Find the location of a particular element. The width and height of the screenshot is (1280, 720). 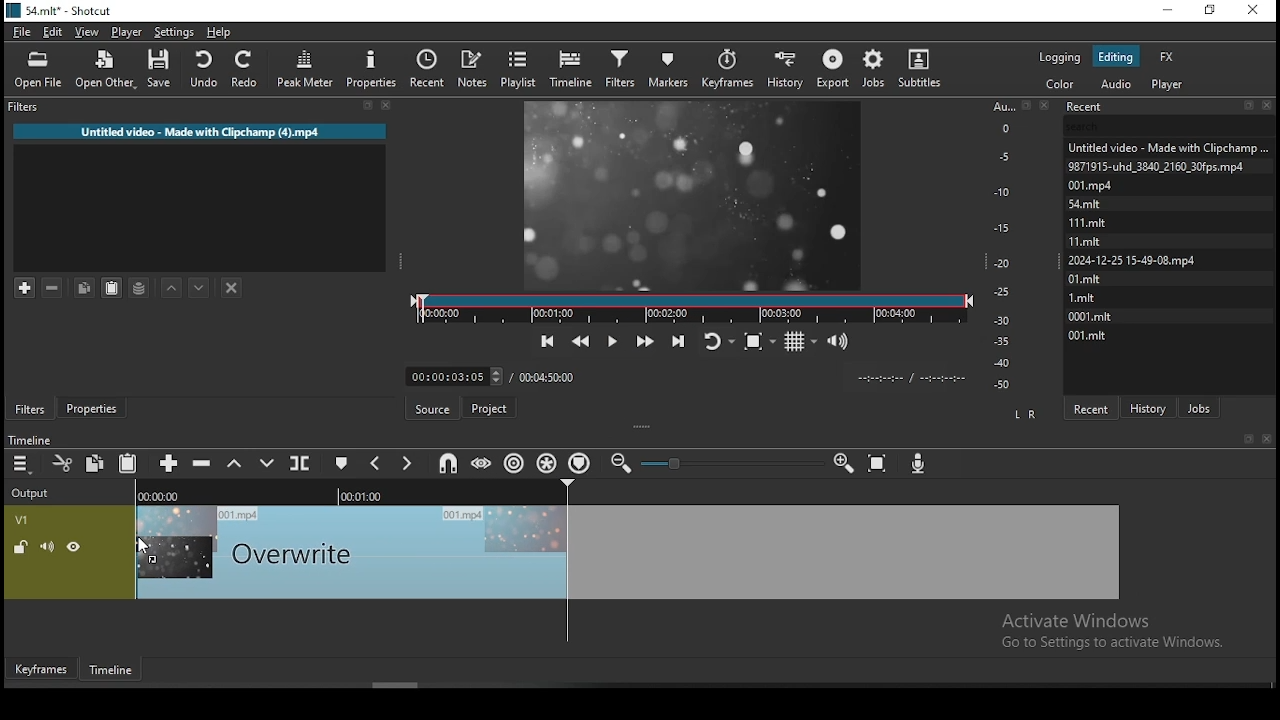

video preview is located at coordinates (691, 194).